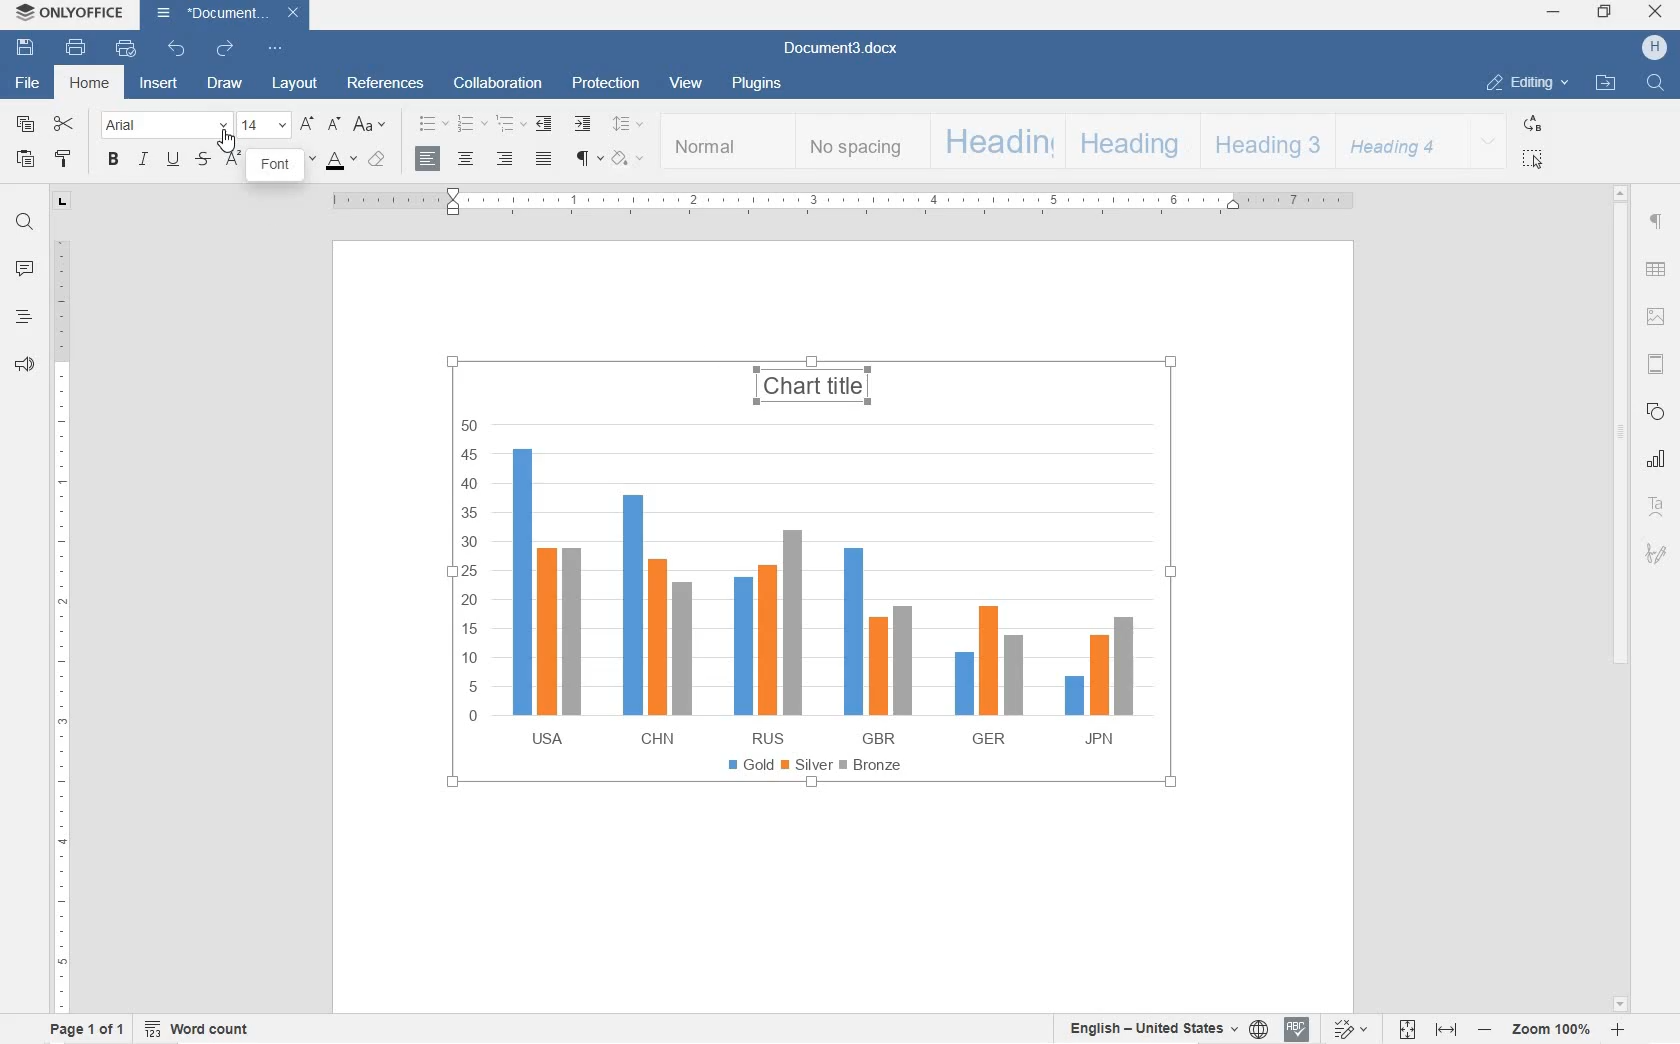 Image resolution: width=1680 pixels, height=1044 pixels. What do you see at coordinates (627, 125) in the screenshot?
I see `PARAGRAPH LINE SPACING` at bounding box center [627, 125].